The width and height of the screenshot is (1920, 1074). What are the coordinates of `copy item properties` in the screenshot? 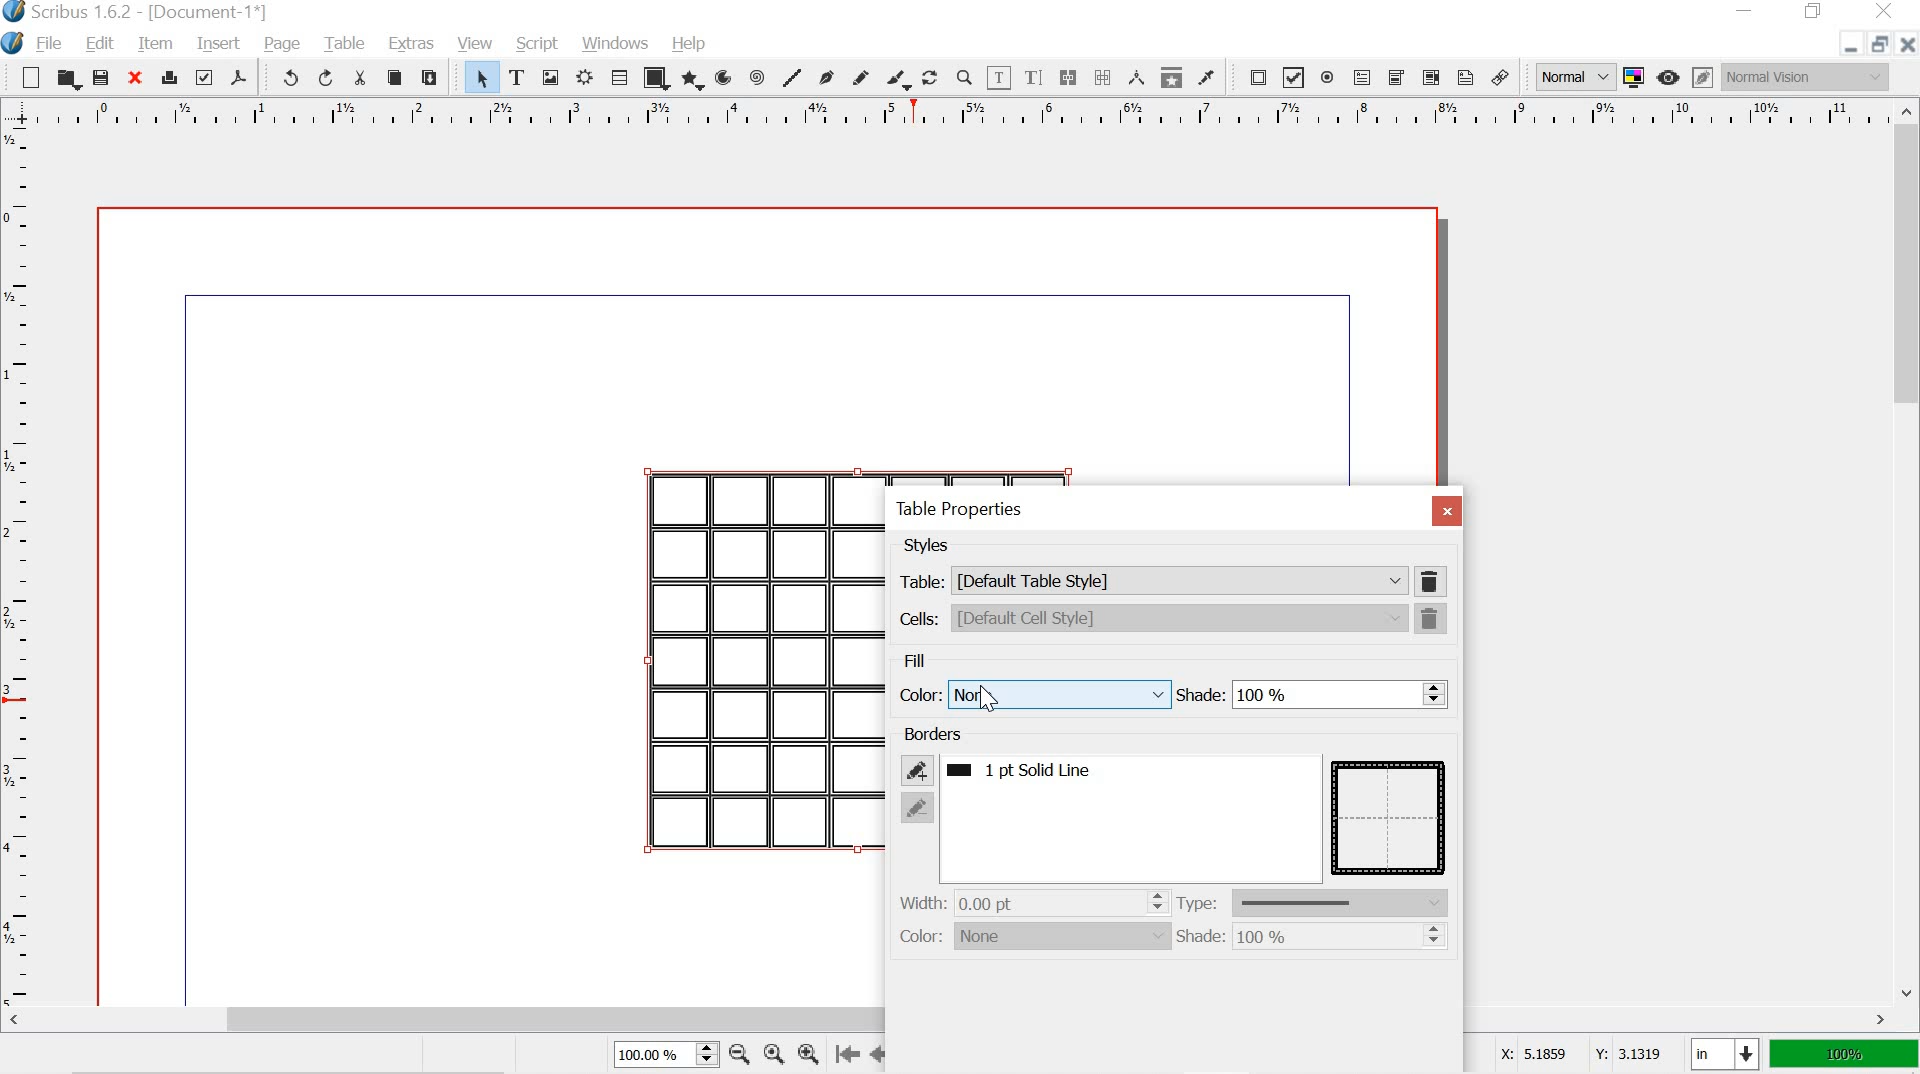 It's located at (1169, 76).